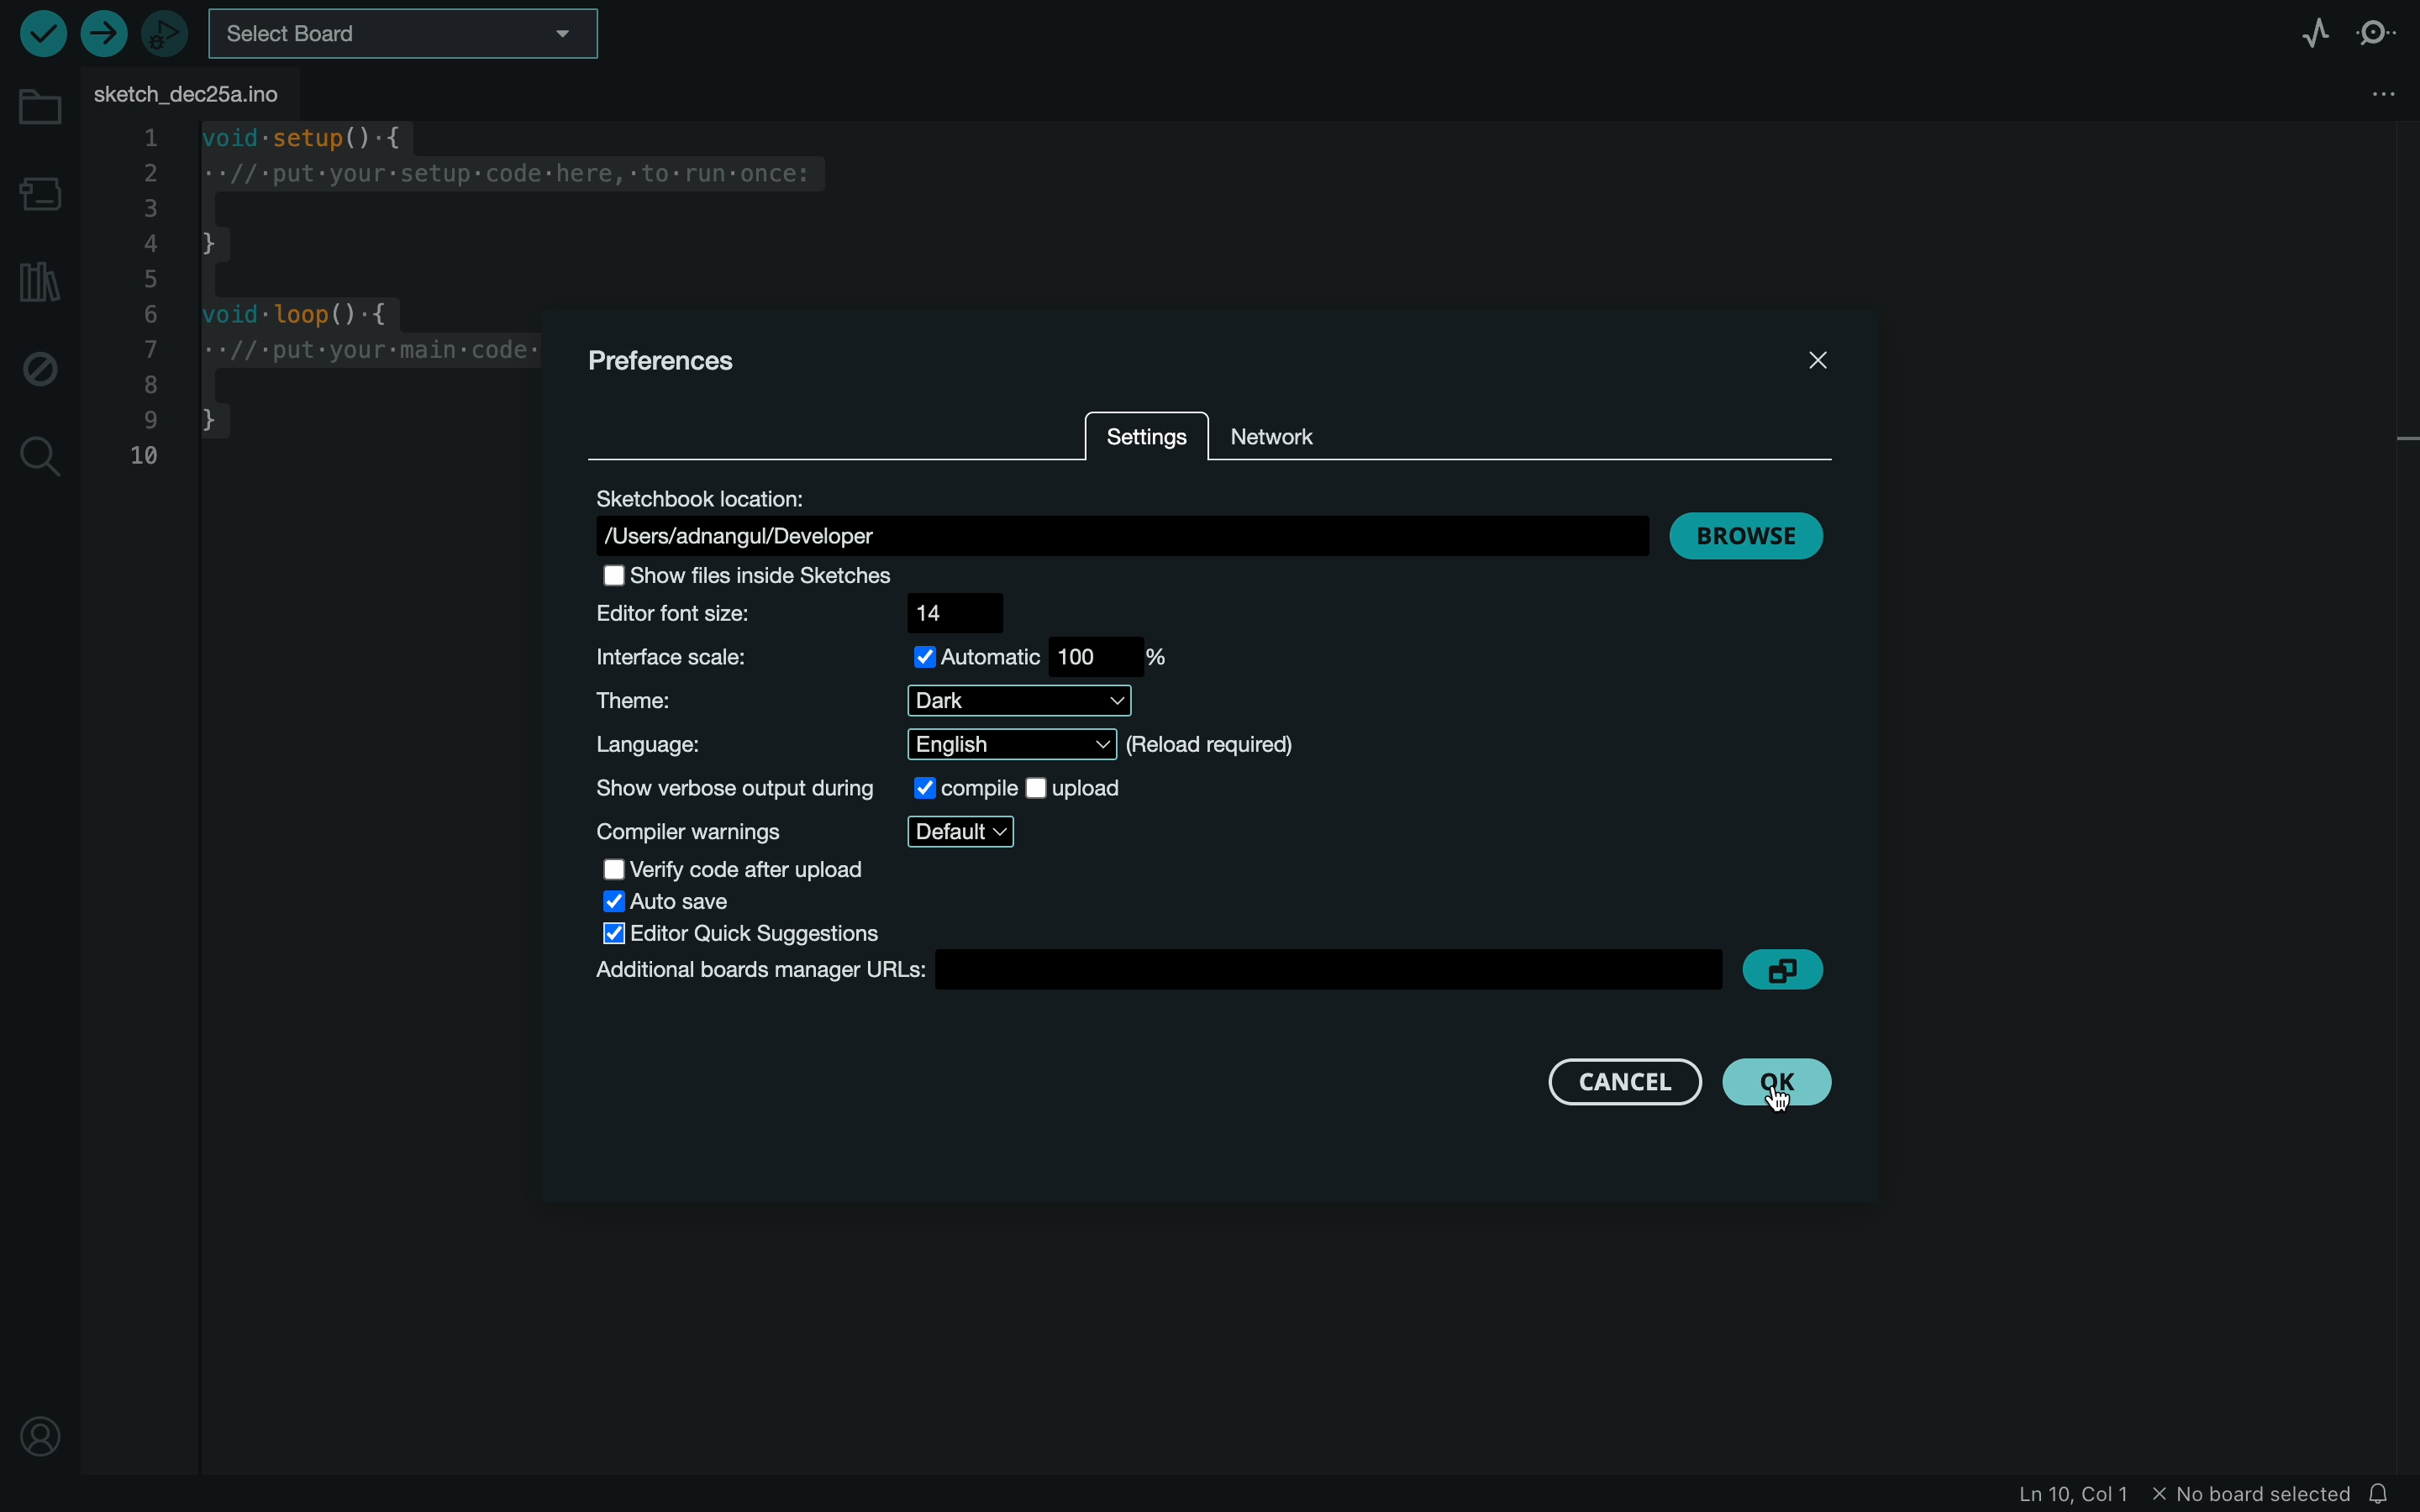 Image resolution: width=2420 pixels, height=1512 pixels. Describe the element at coordinates (950, 744) in the screenshot. I see `language` at that location.